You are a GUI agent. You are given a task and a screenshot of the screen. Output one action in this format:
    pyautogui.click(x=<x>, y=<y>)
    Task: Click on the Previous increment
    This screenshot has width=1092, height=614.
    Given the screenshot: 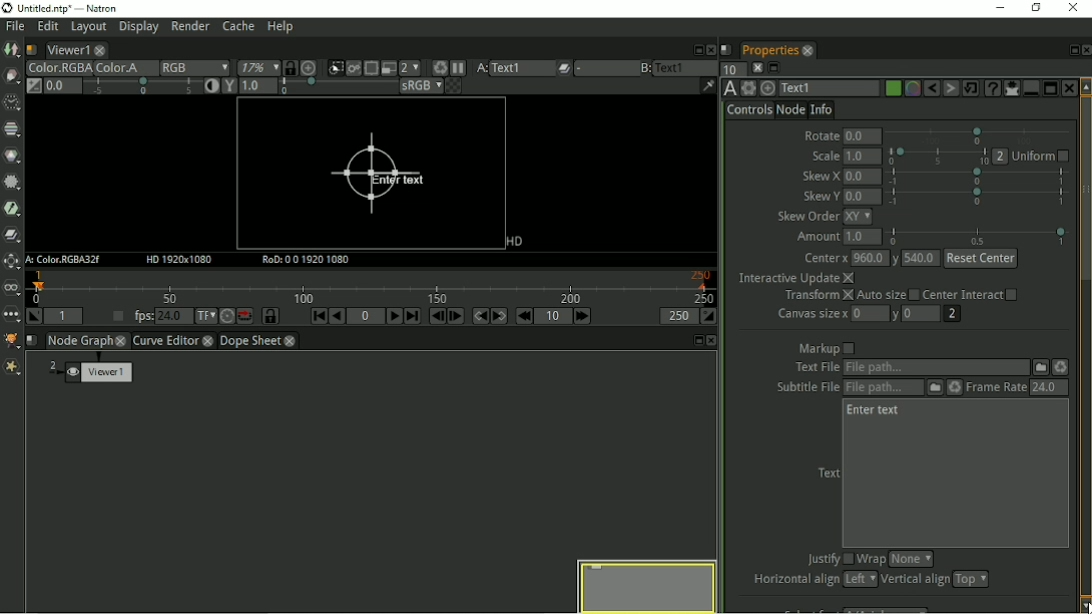 What is the action you would take?
    pyautogui.click(x=524, y=316)
    